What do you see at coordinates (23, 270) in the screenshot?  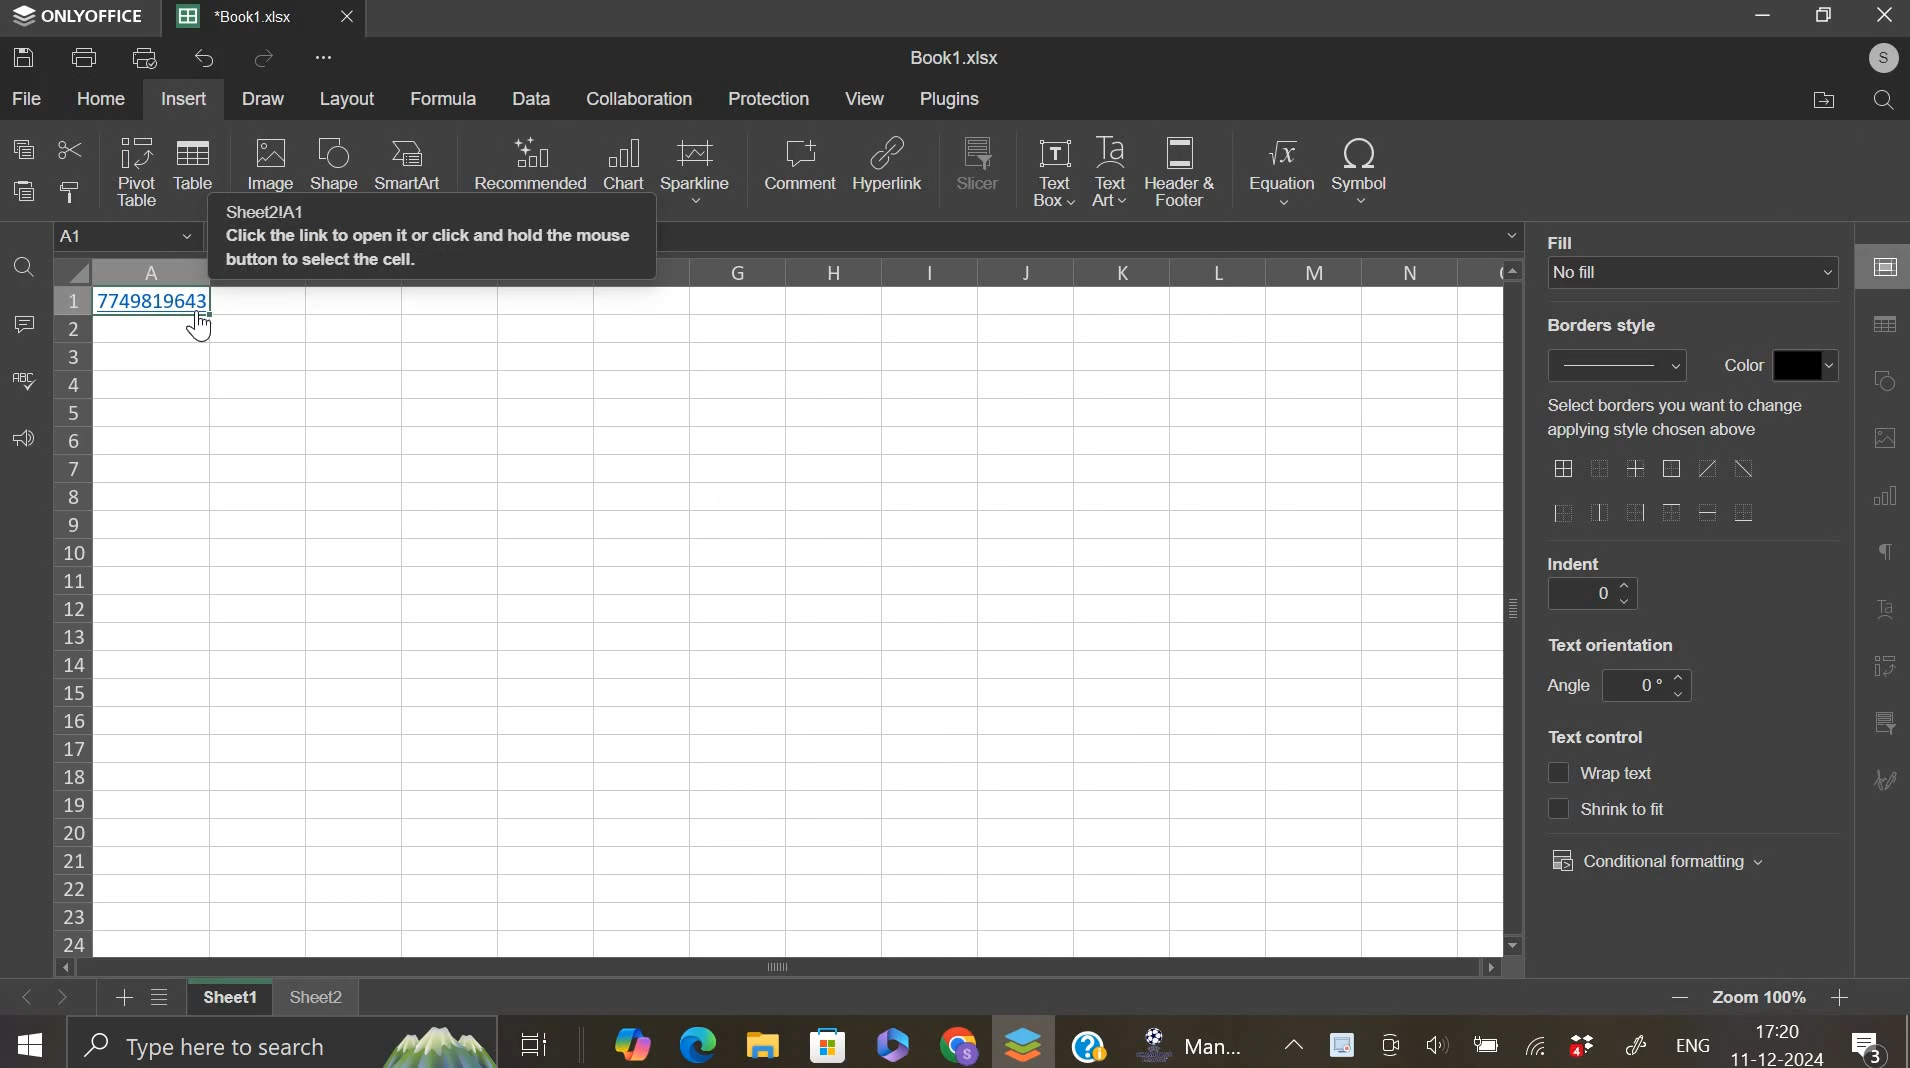 I see `find` at bounding box center [23, 270].